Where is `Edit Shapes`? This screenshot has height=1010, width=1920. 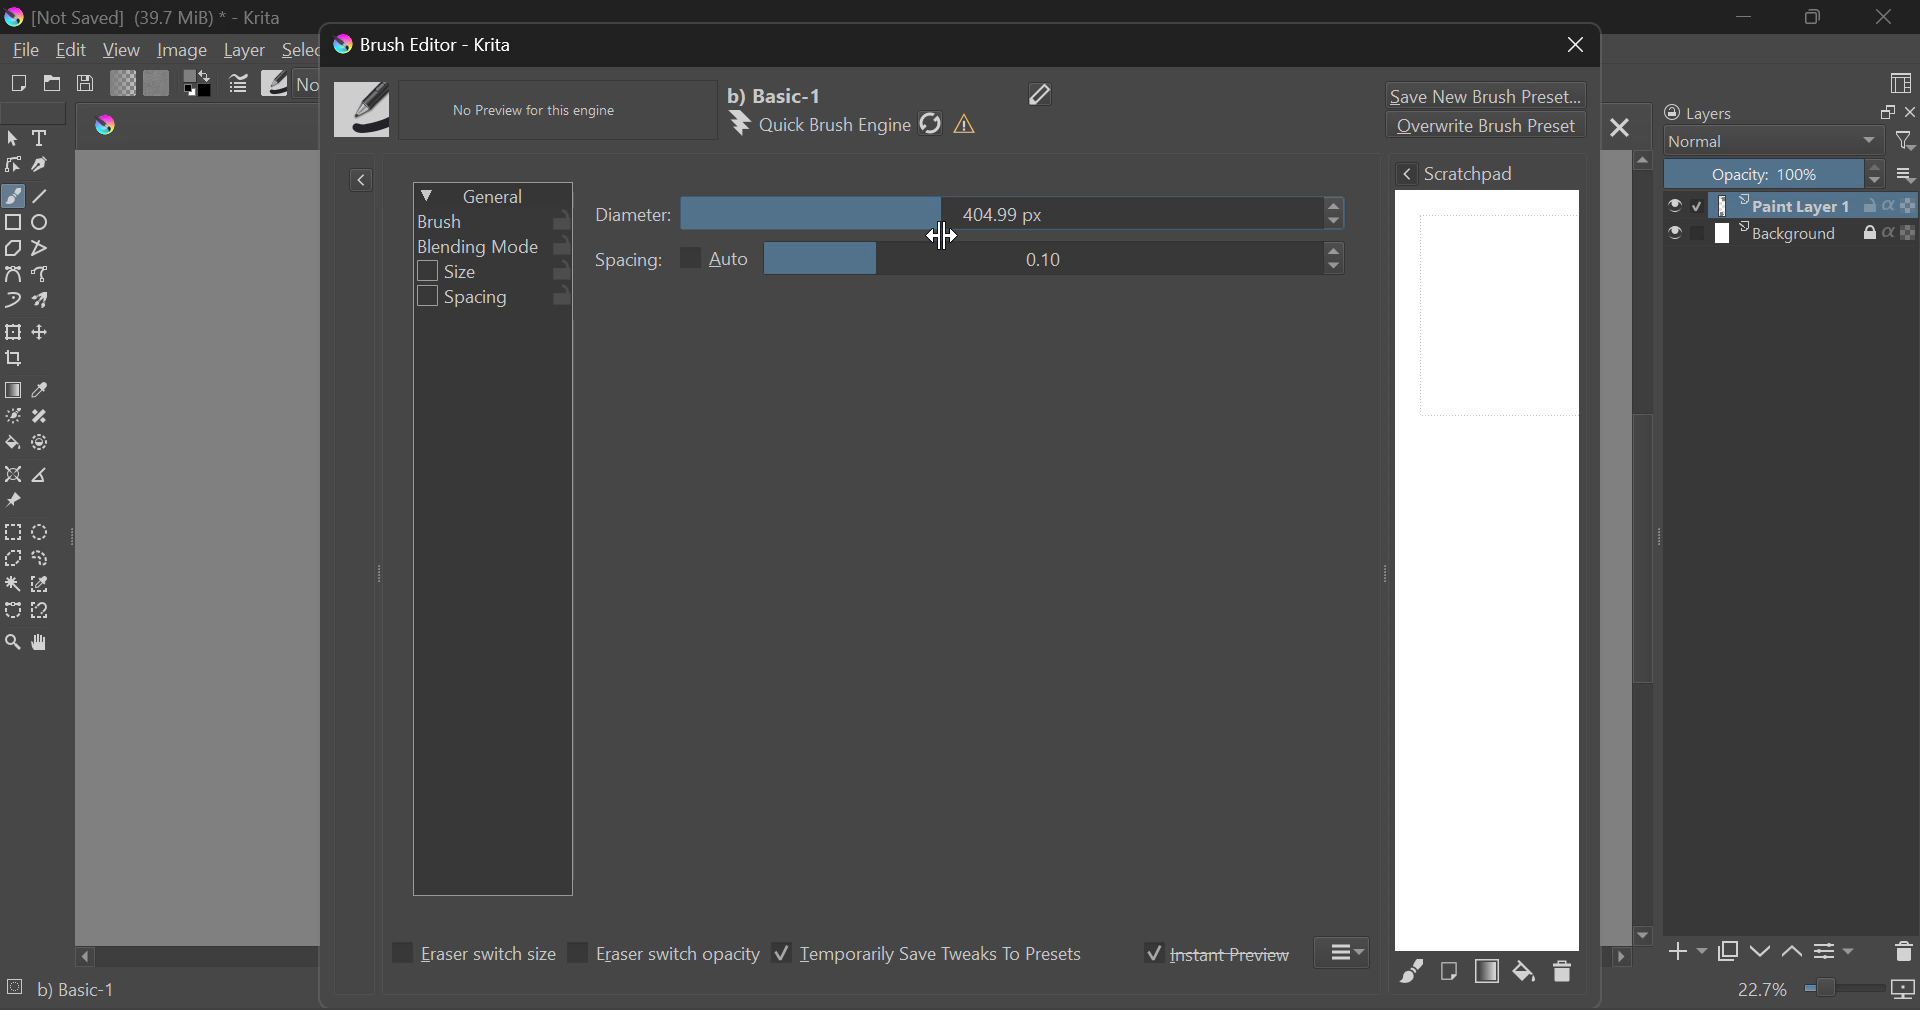 Edit Shapes is located at coordinates (12, 164).